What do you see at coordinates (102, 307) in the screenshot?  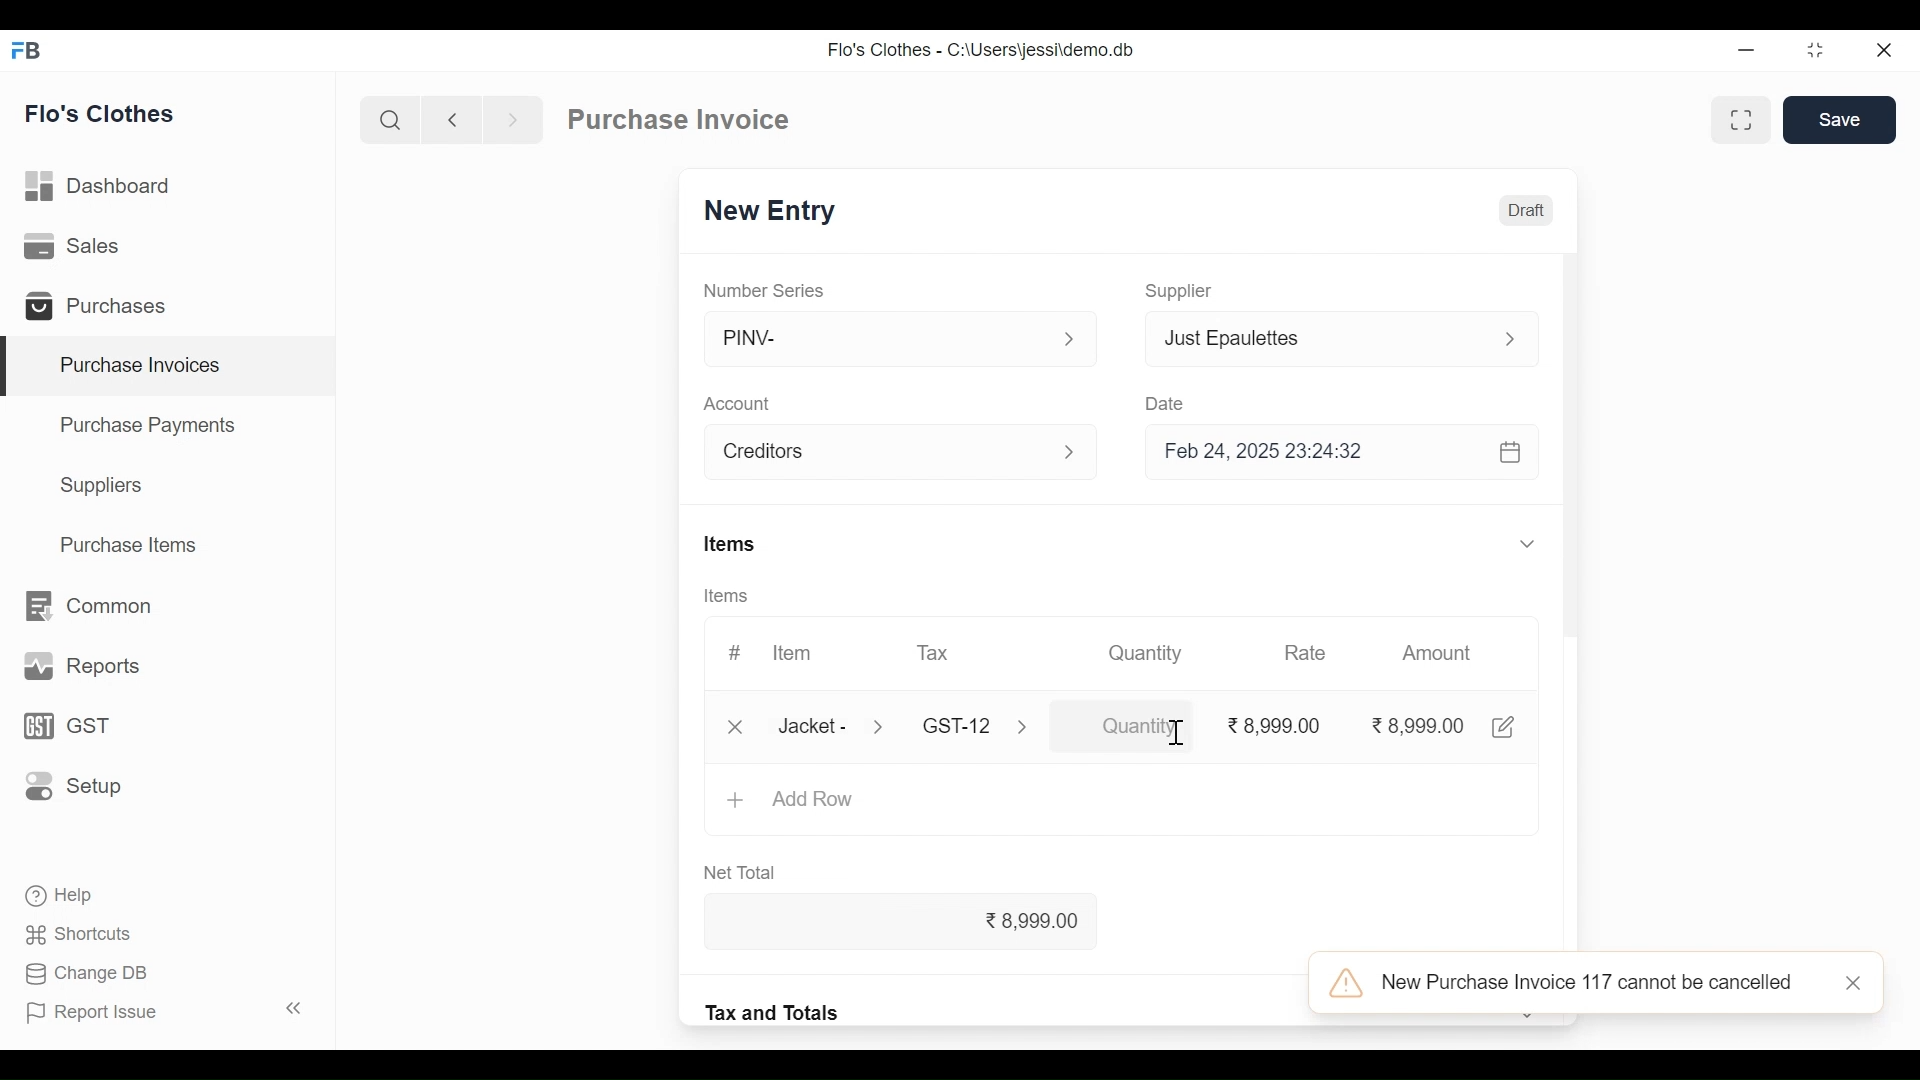 I see `Purchases` at bounding box center [102, 307].